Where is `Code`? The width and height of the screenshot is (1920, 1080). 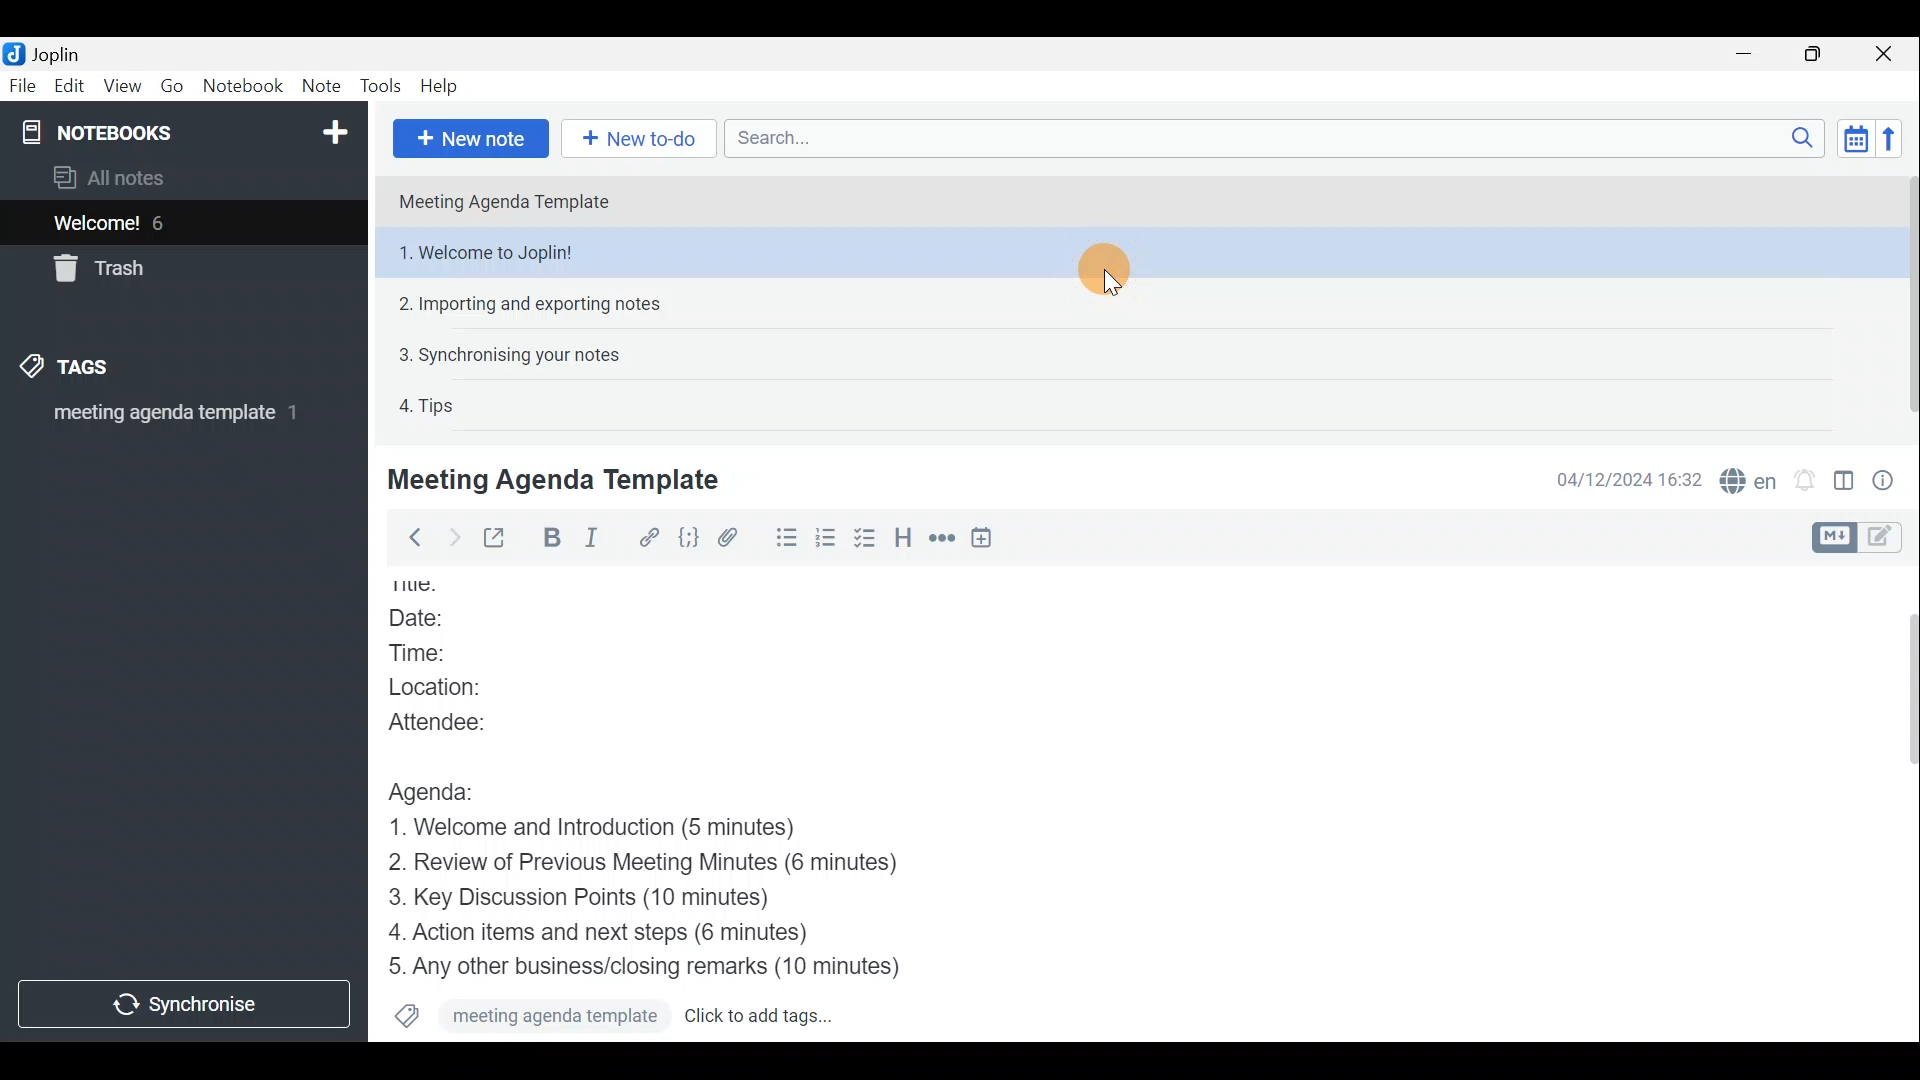 Code is located at coordinates (689, 541).